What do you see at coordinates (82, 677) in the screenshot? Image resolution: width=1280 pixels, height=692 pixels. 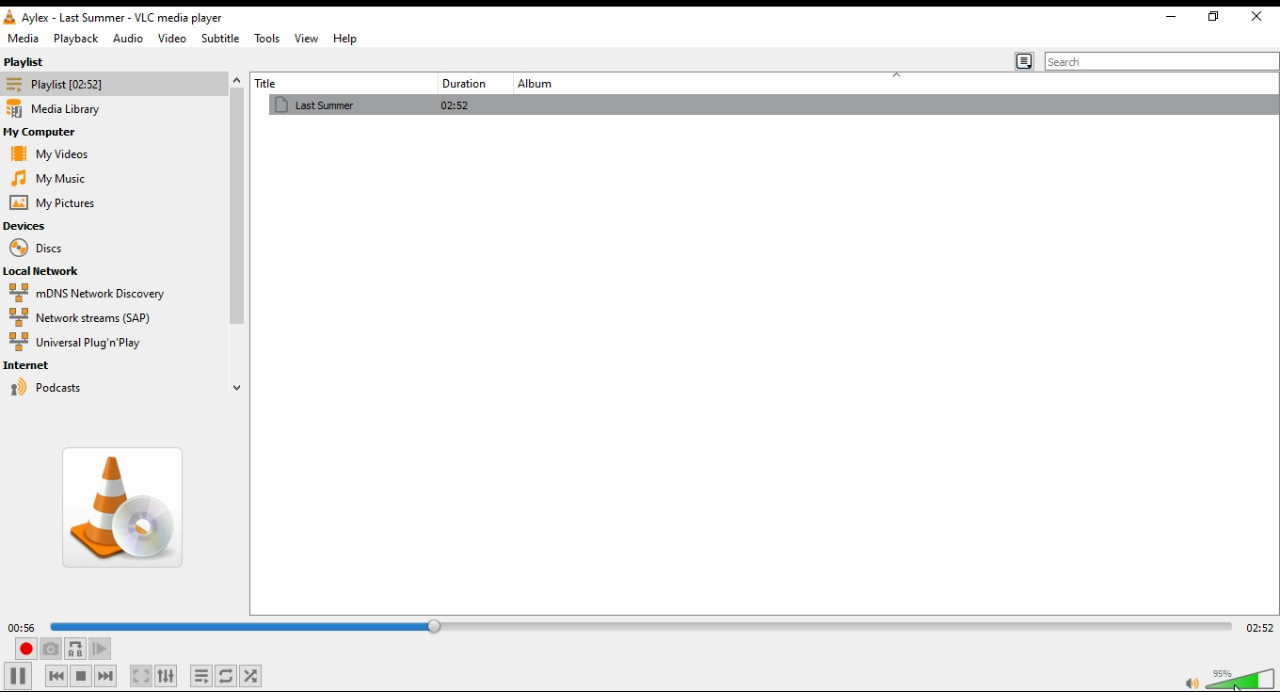 I see `stop` at bounding box center [82, 677].